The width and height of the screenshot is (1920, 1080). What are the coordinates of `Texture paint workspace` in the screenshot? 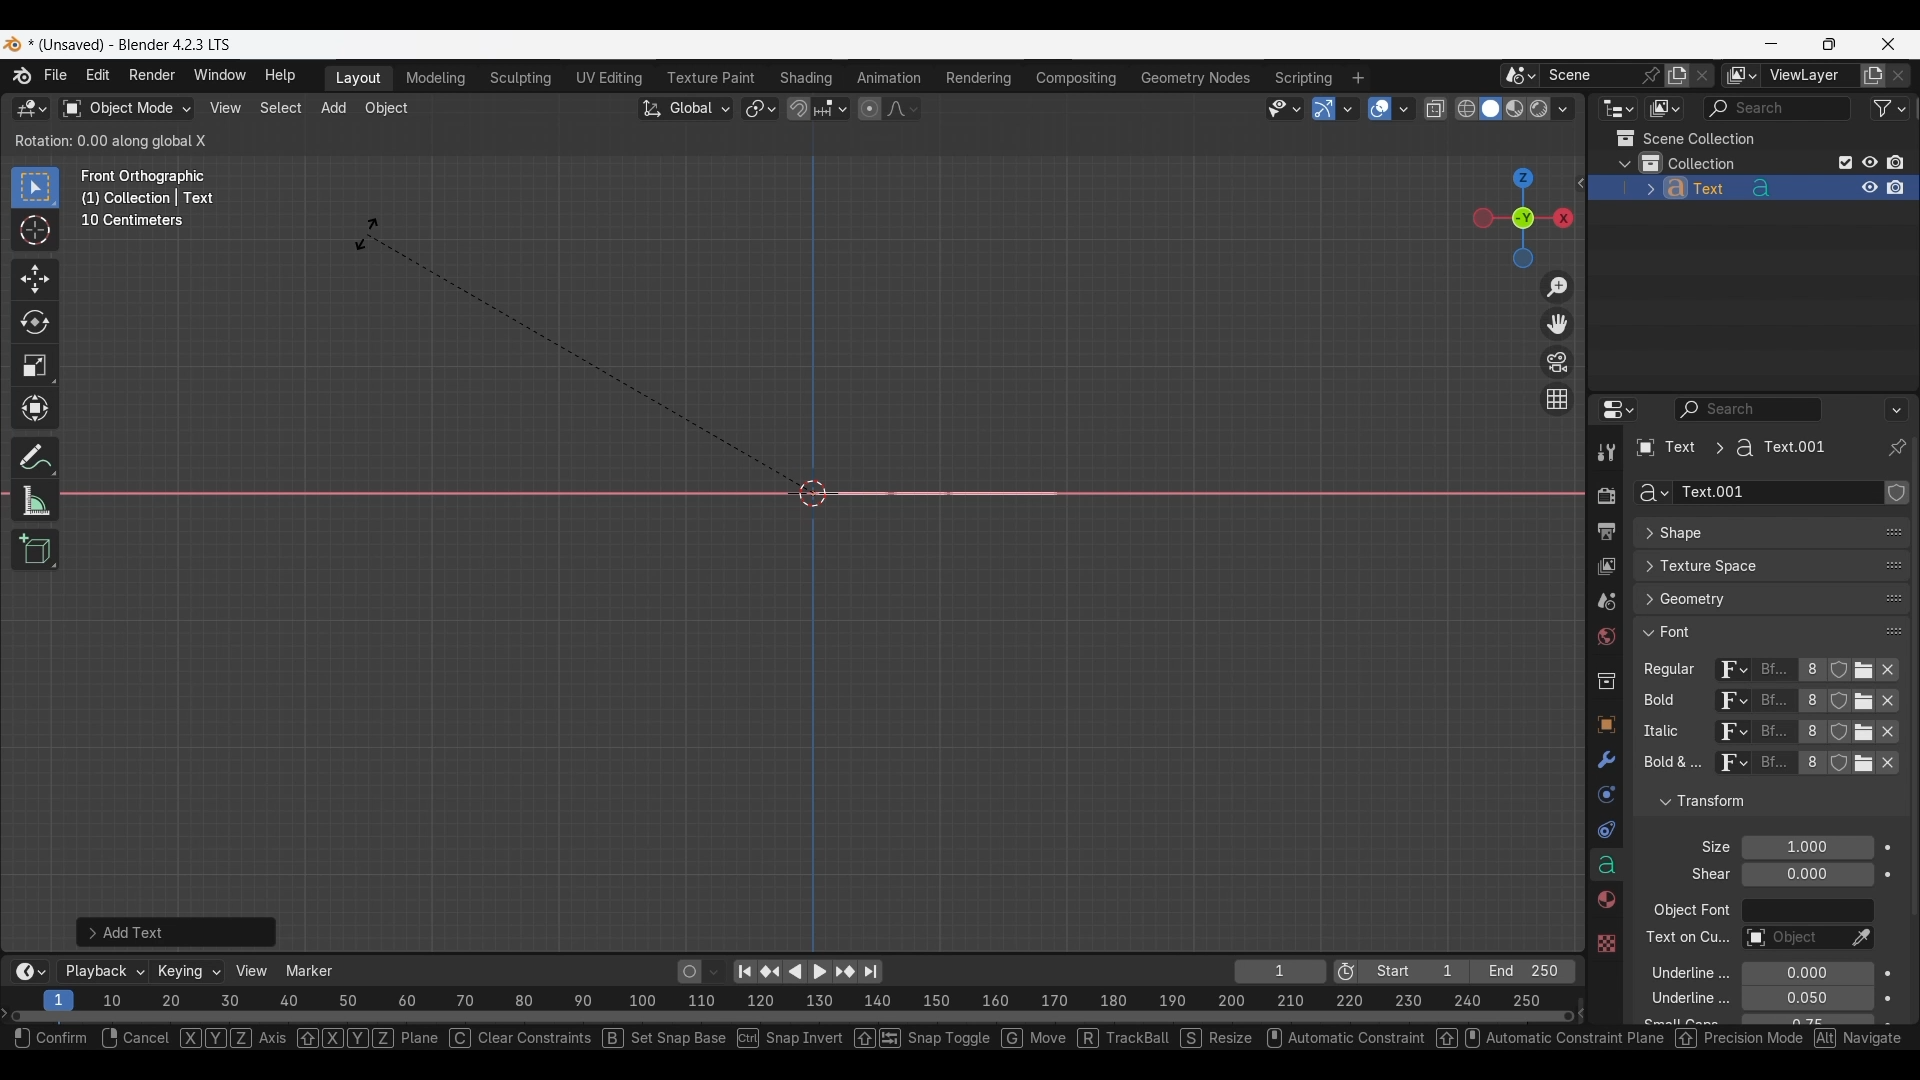 It's located at (713, 78).